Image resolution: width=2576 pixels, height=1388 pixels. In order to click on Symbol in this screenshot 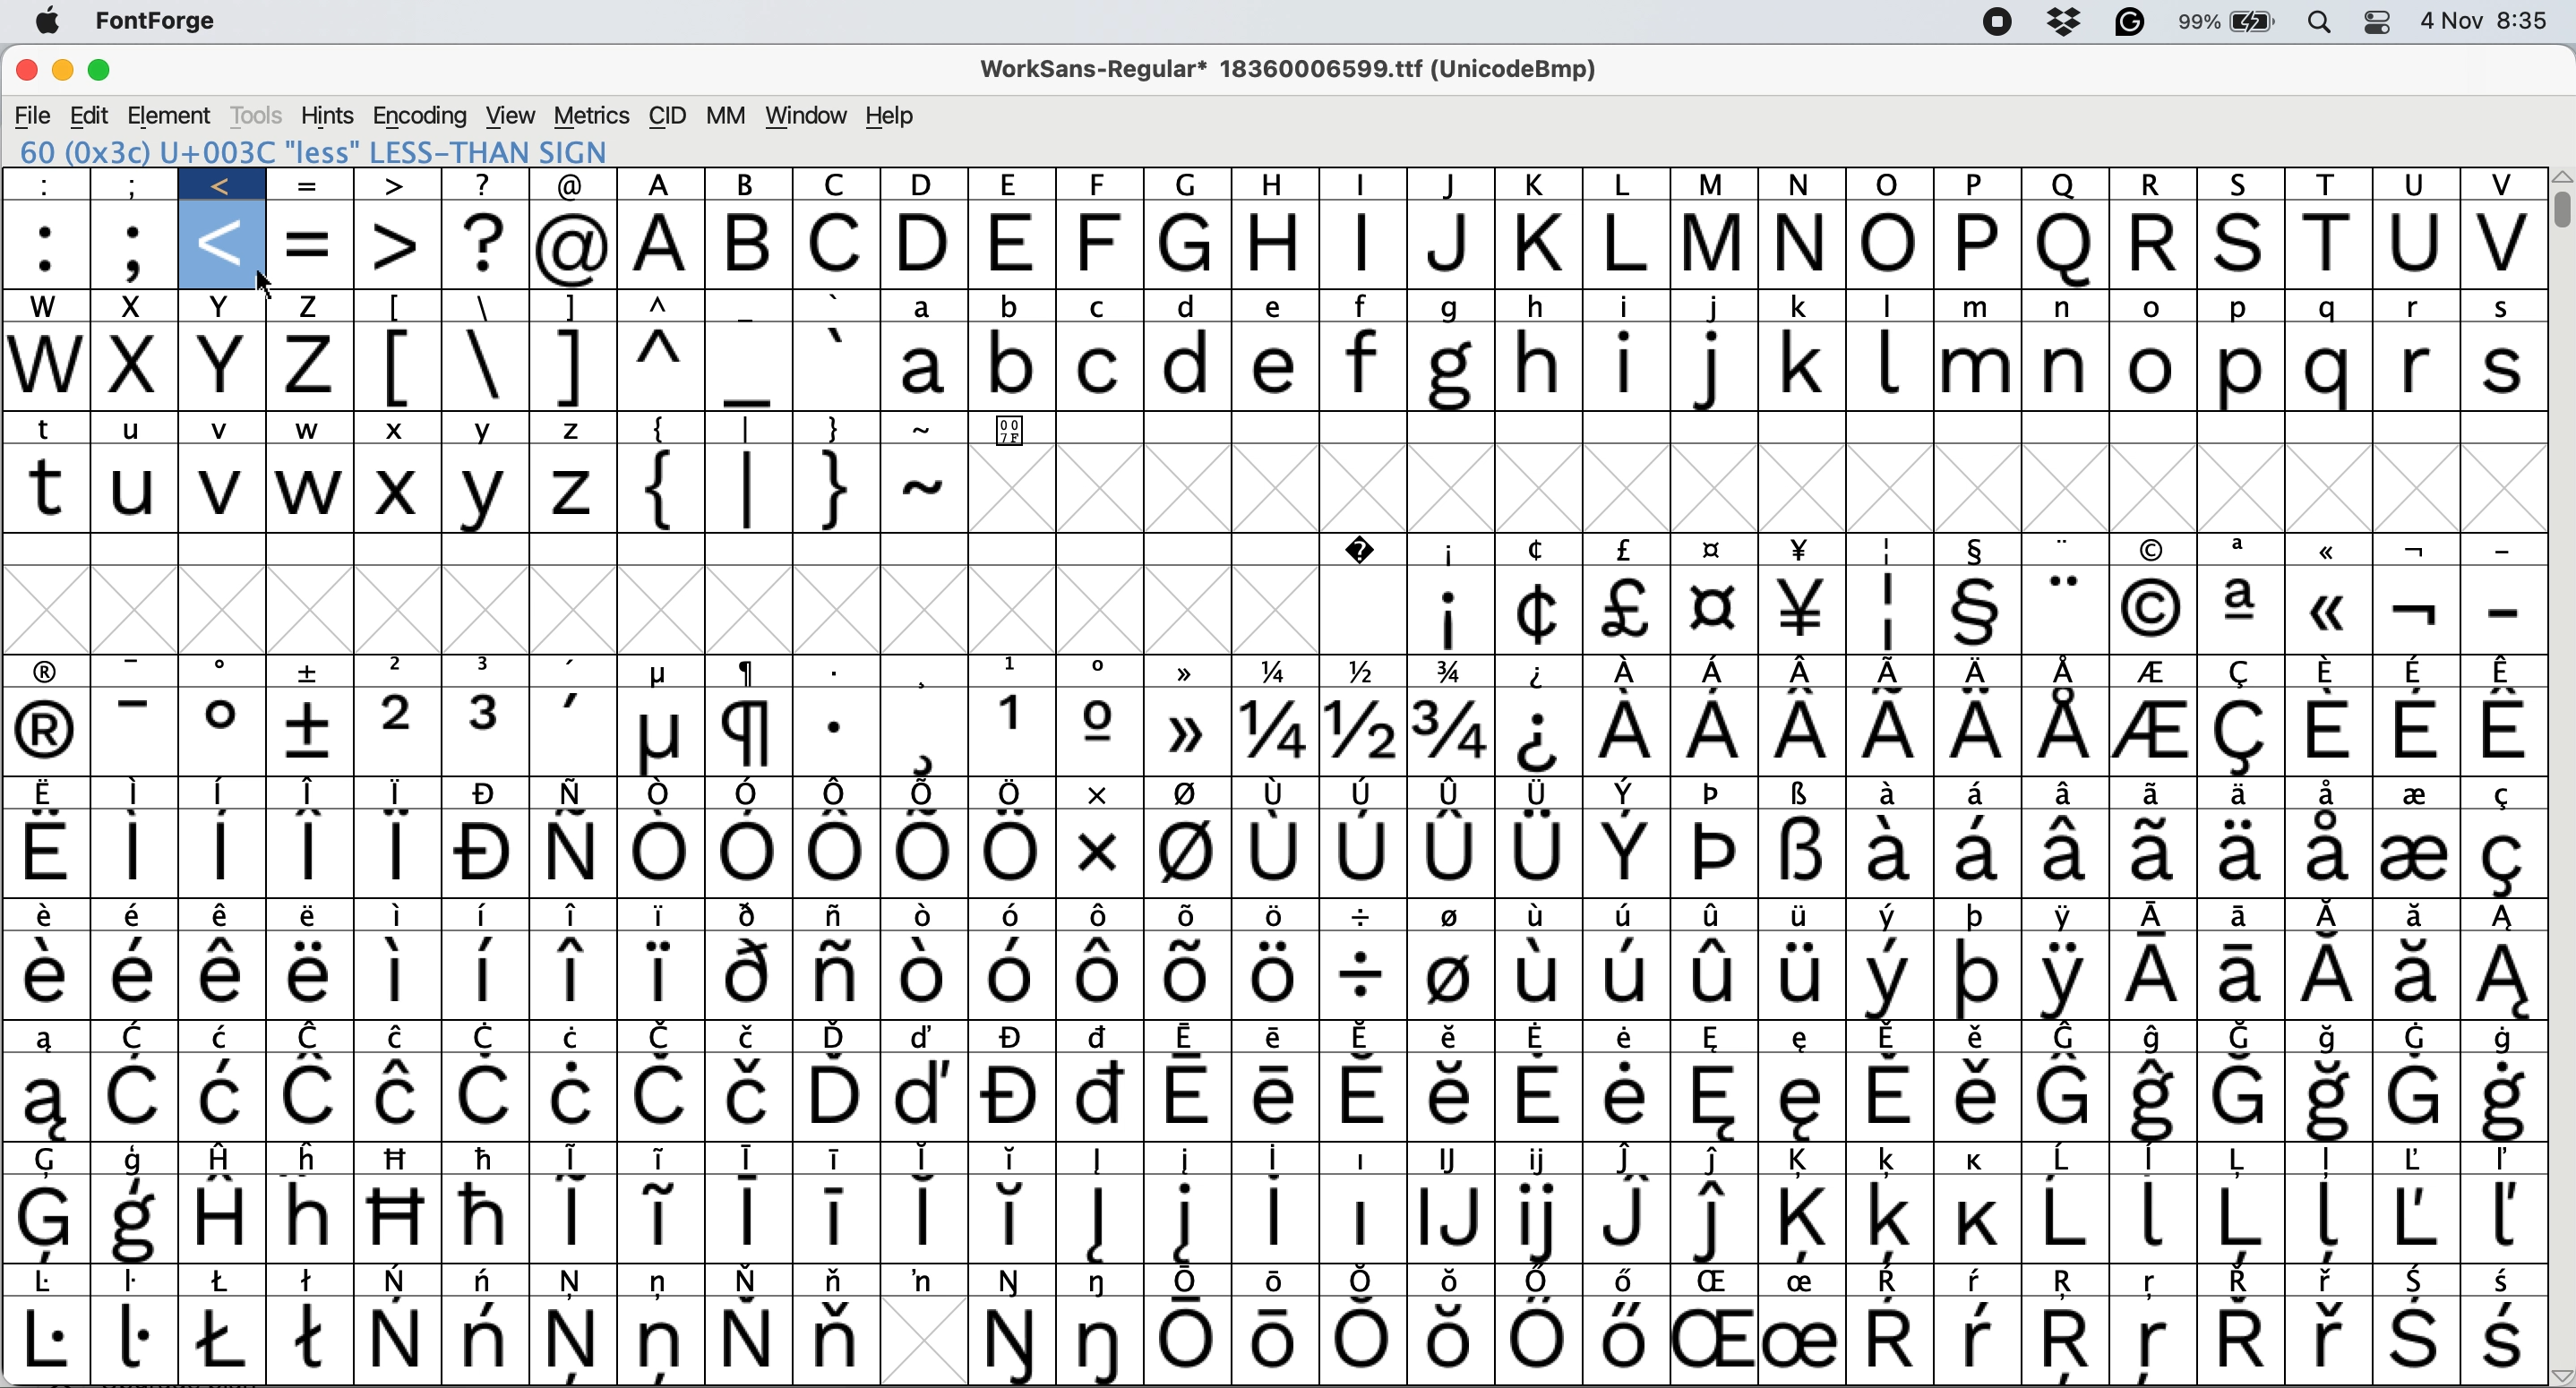, I will do `click(1630, 1157)`.